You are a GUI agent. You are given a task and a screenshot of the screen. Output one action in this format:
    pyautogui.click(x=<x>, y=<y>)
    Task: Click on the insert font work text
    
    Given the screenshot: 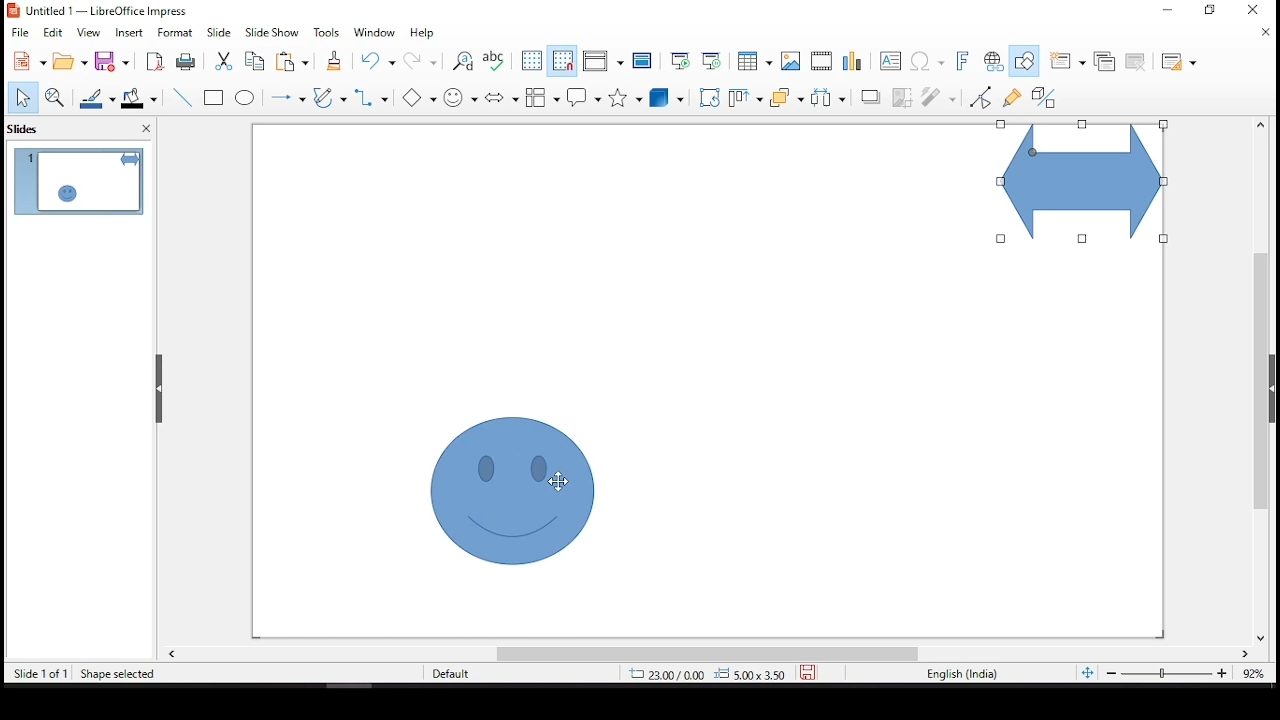 What is the action you would take?
    pyautogui.click(x=963, y=60)
    